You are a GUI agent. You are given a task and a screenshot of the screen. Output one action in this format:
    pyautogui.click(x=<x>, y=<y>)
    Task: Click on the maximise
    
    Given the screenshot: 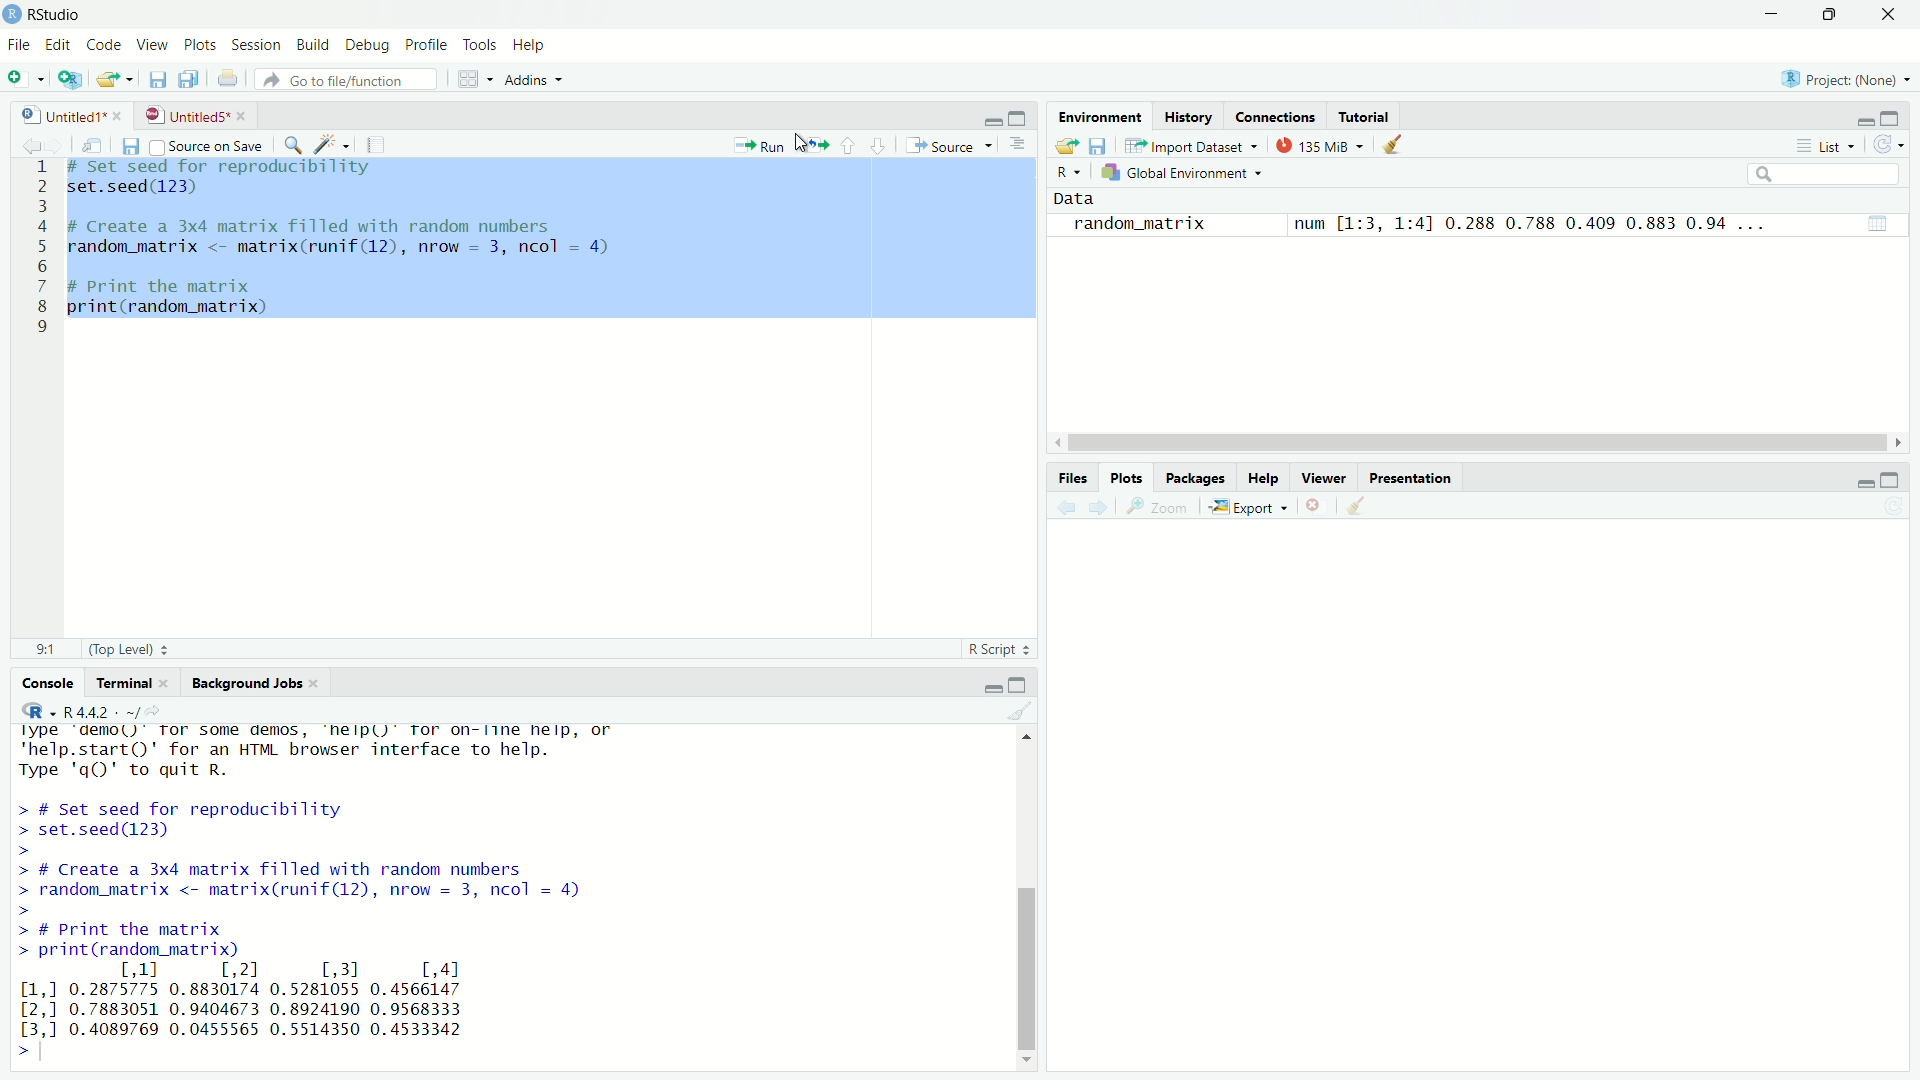 What is the action you would take?
    pyautogui.click(x=1020, y=686)
    